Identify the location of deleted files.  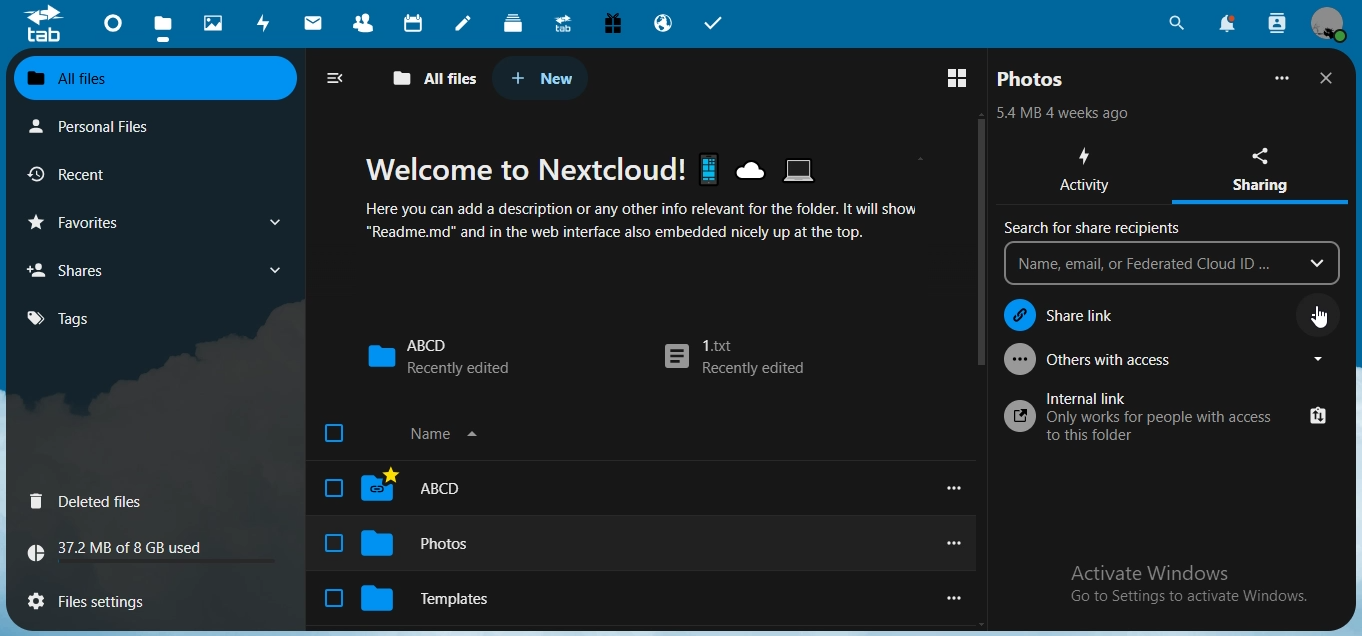
(91, 503).